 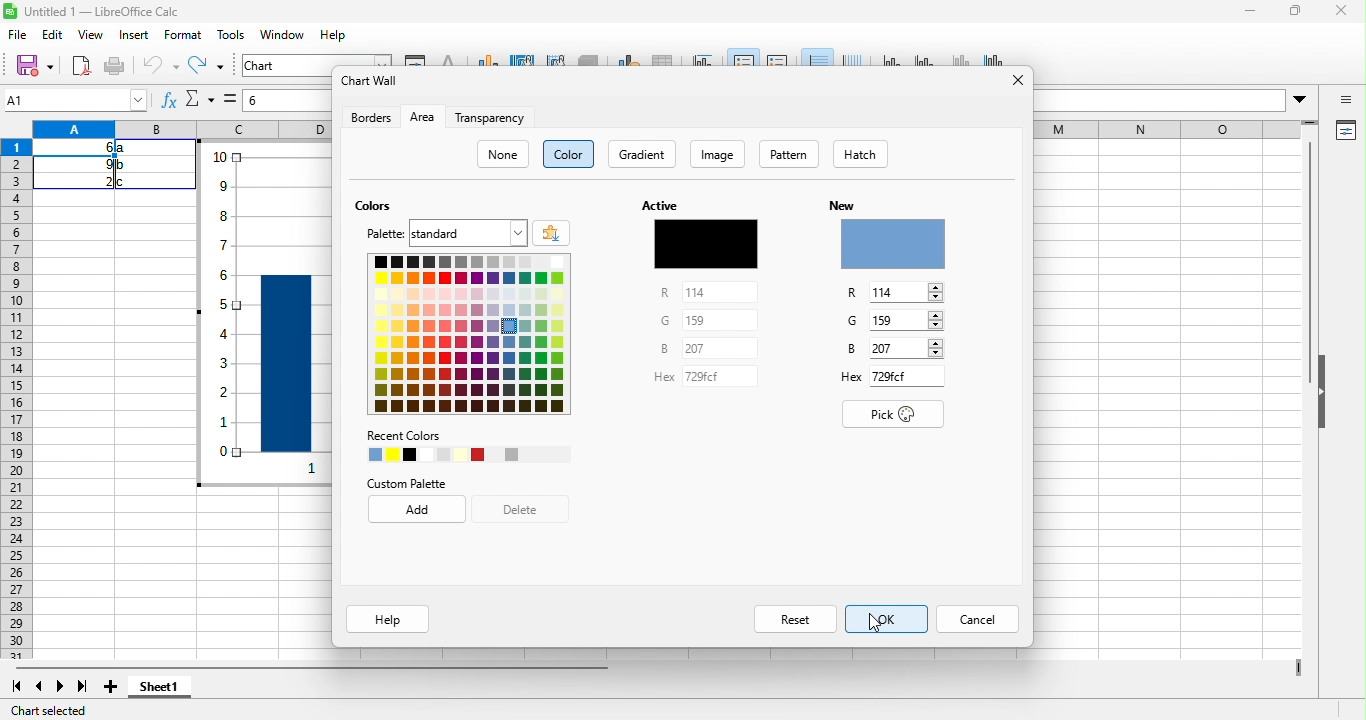 What do you see at coordinates (91, 35) in the screenshot?
I see `view` at bounding box center [91, 35].